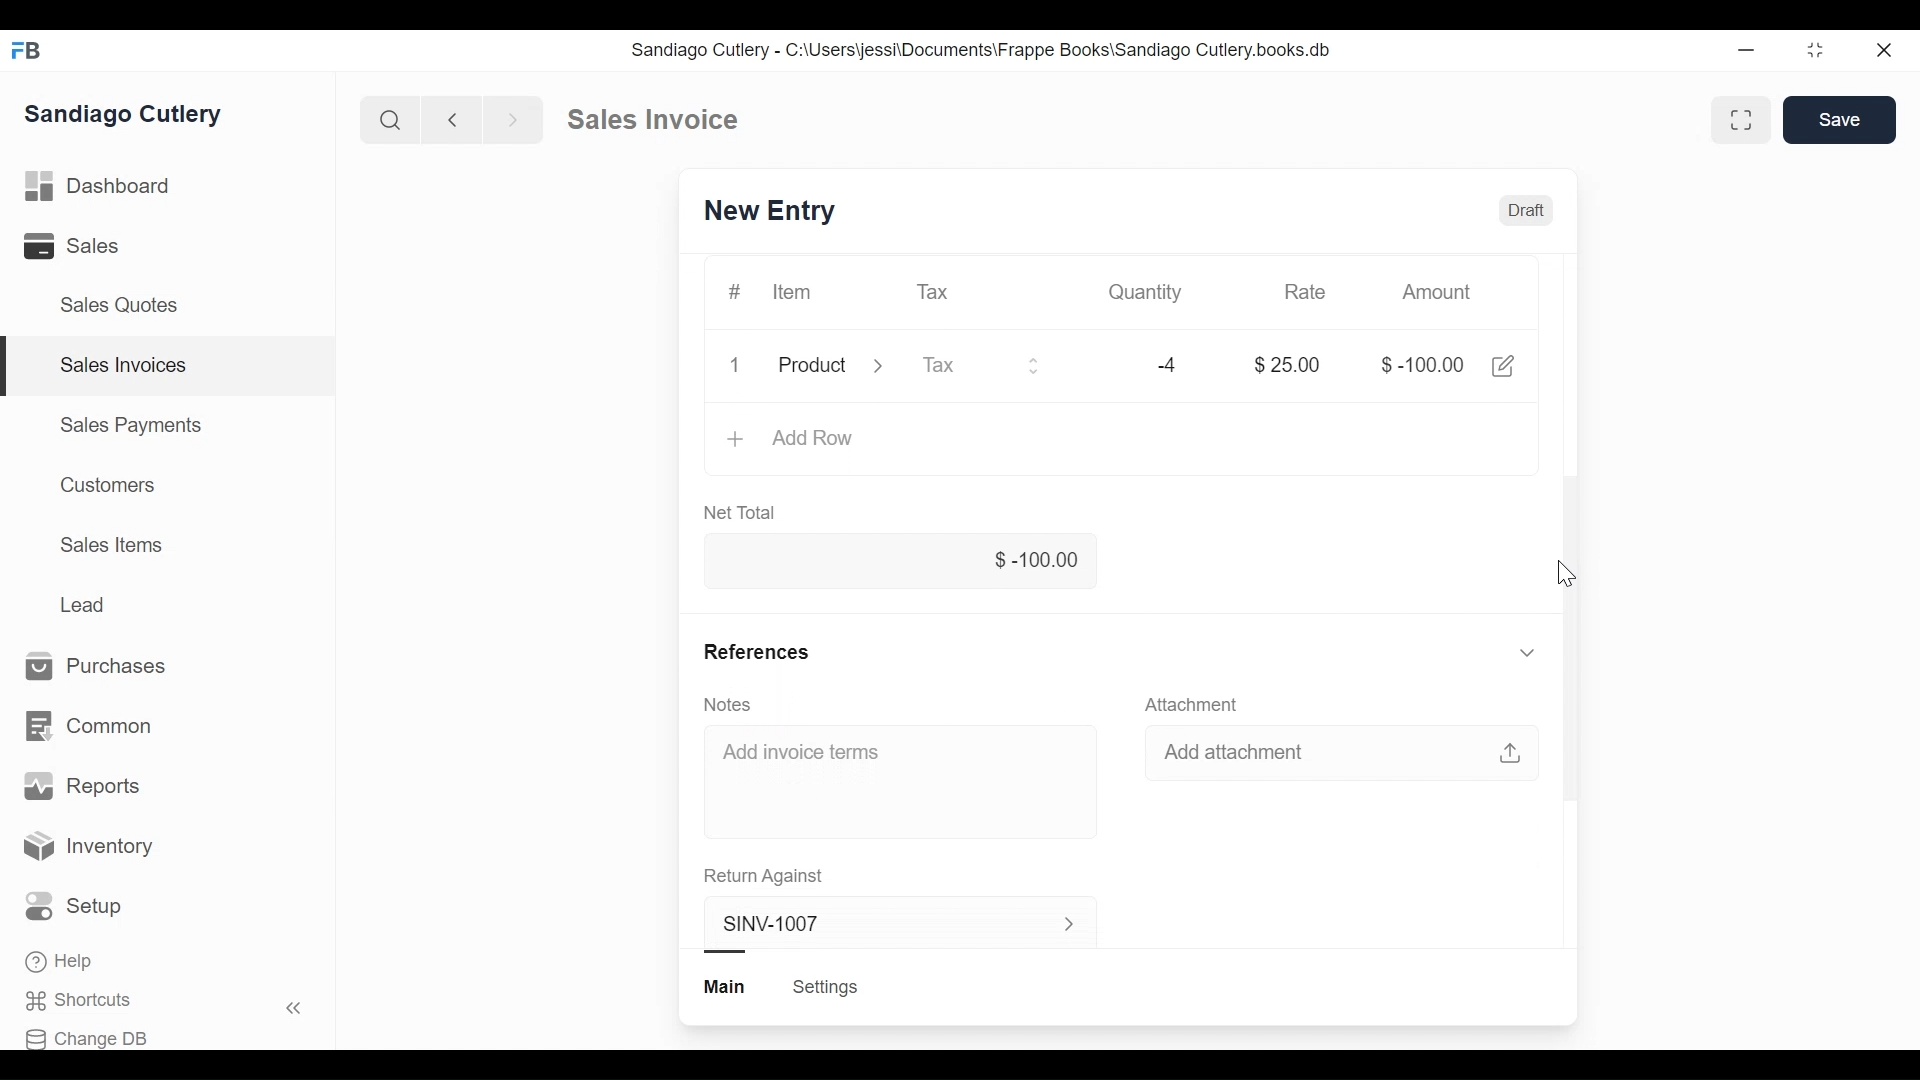  Describe the element at coordinates (1816, 51) in the screenshot. I see `Toggle between form and full width` at that location.